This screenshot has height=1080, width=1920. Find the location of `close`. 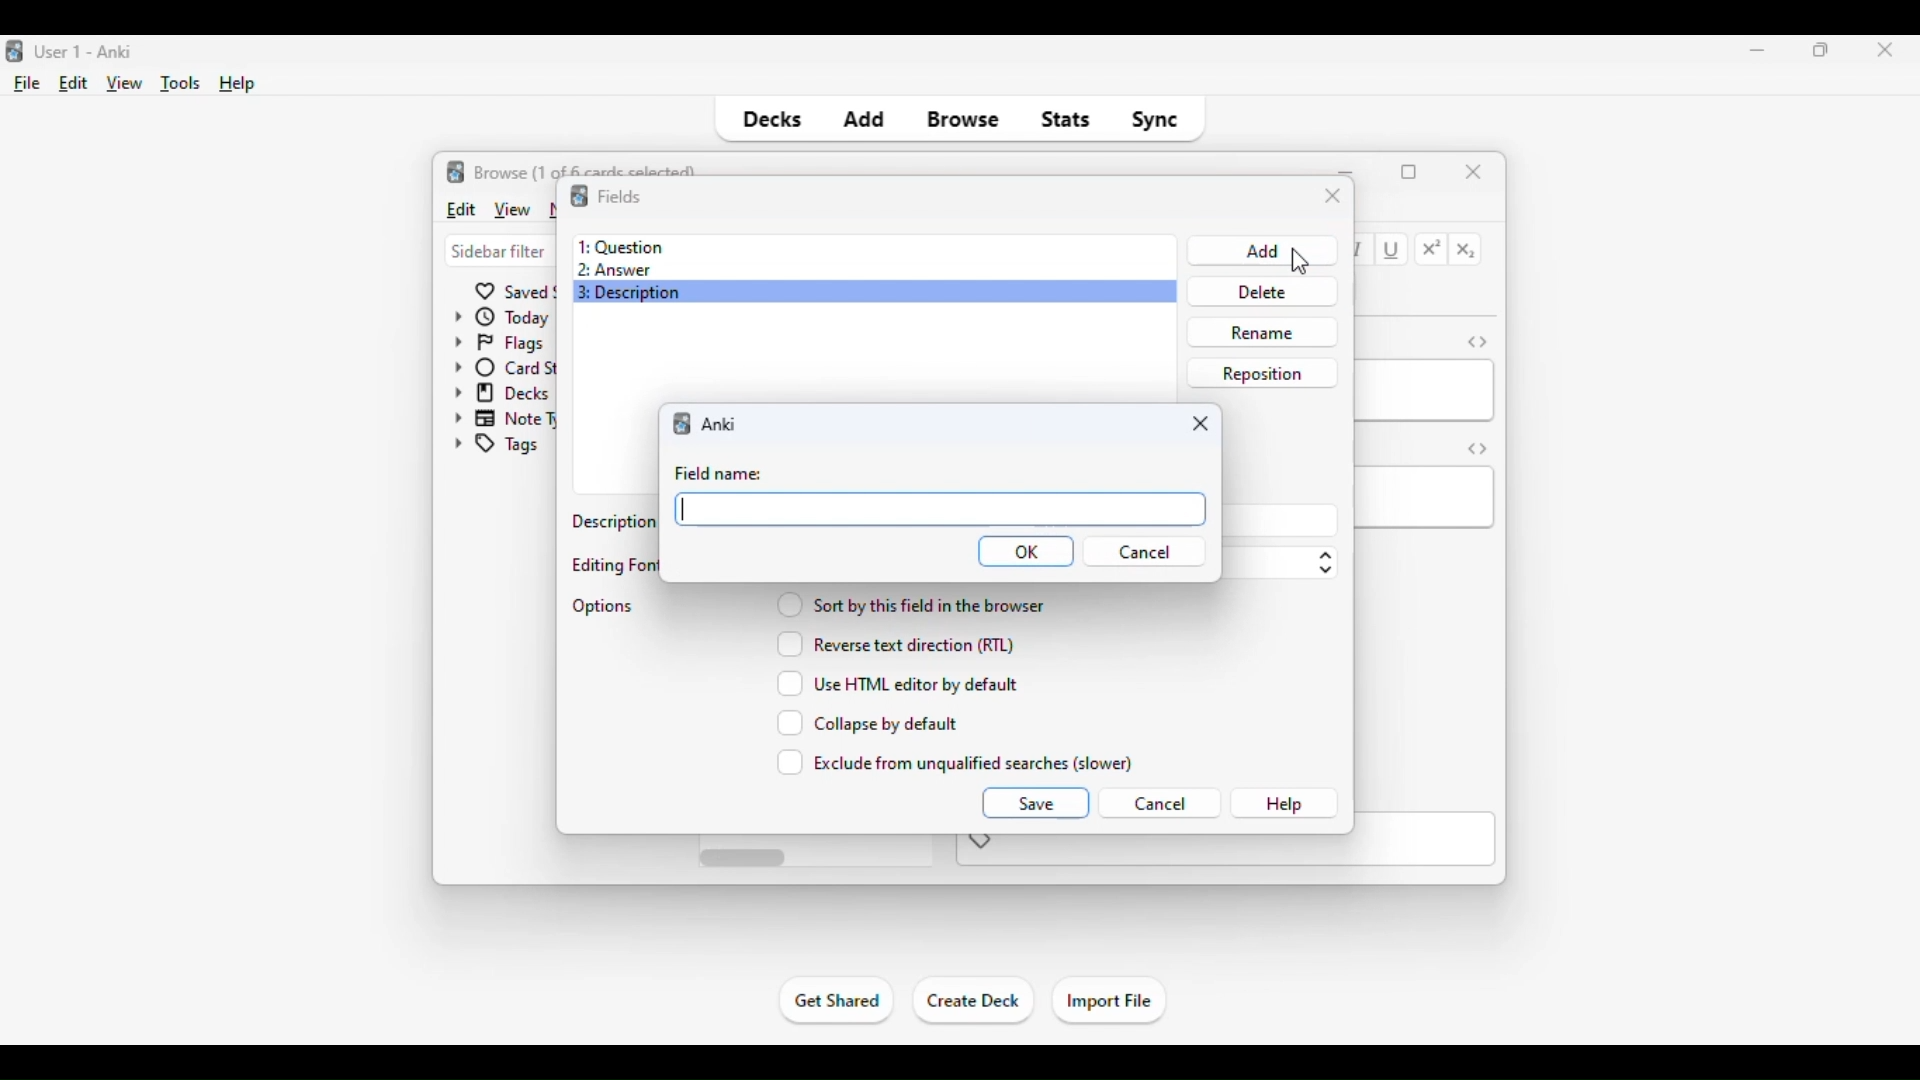

close is located at coordinates (1474, 170).